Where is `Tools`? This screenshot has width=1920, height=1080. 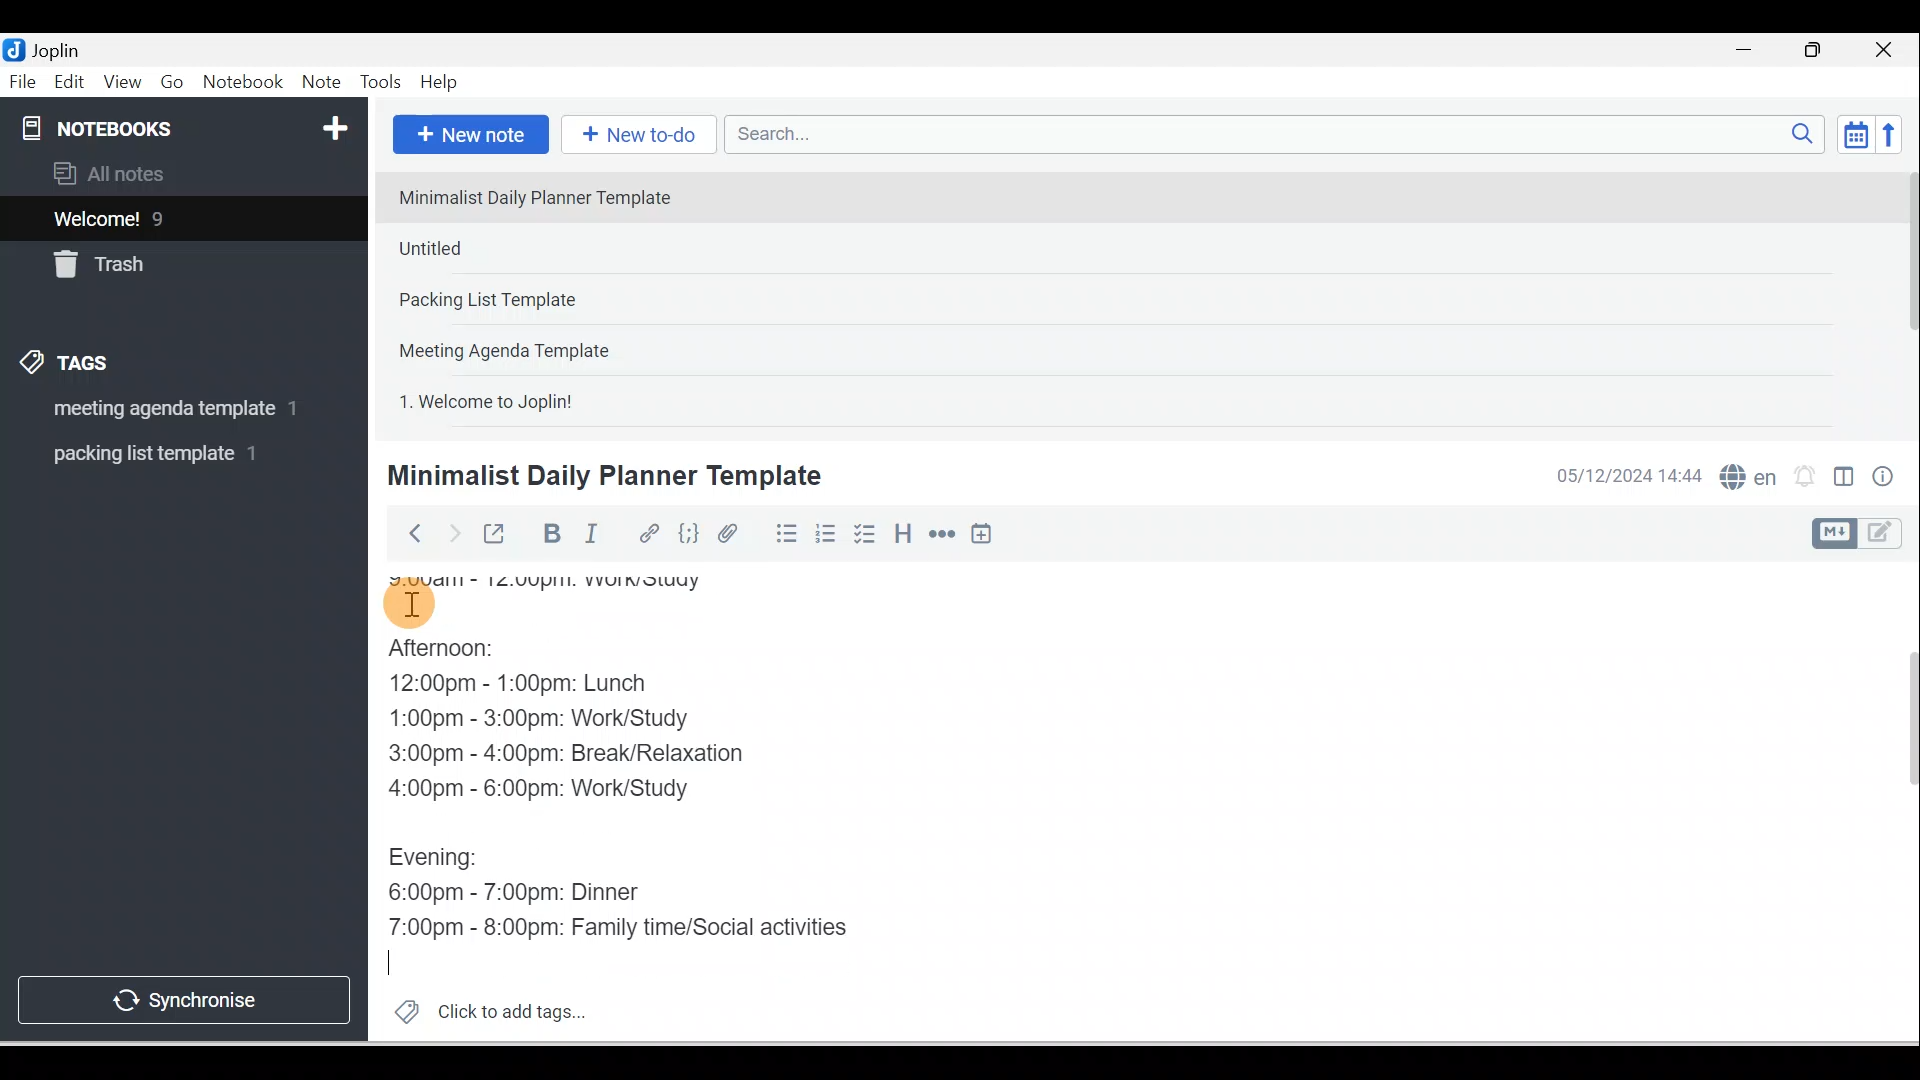 Tools is located at coordinates (380, 82).